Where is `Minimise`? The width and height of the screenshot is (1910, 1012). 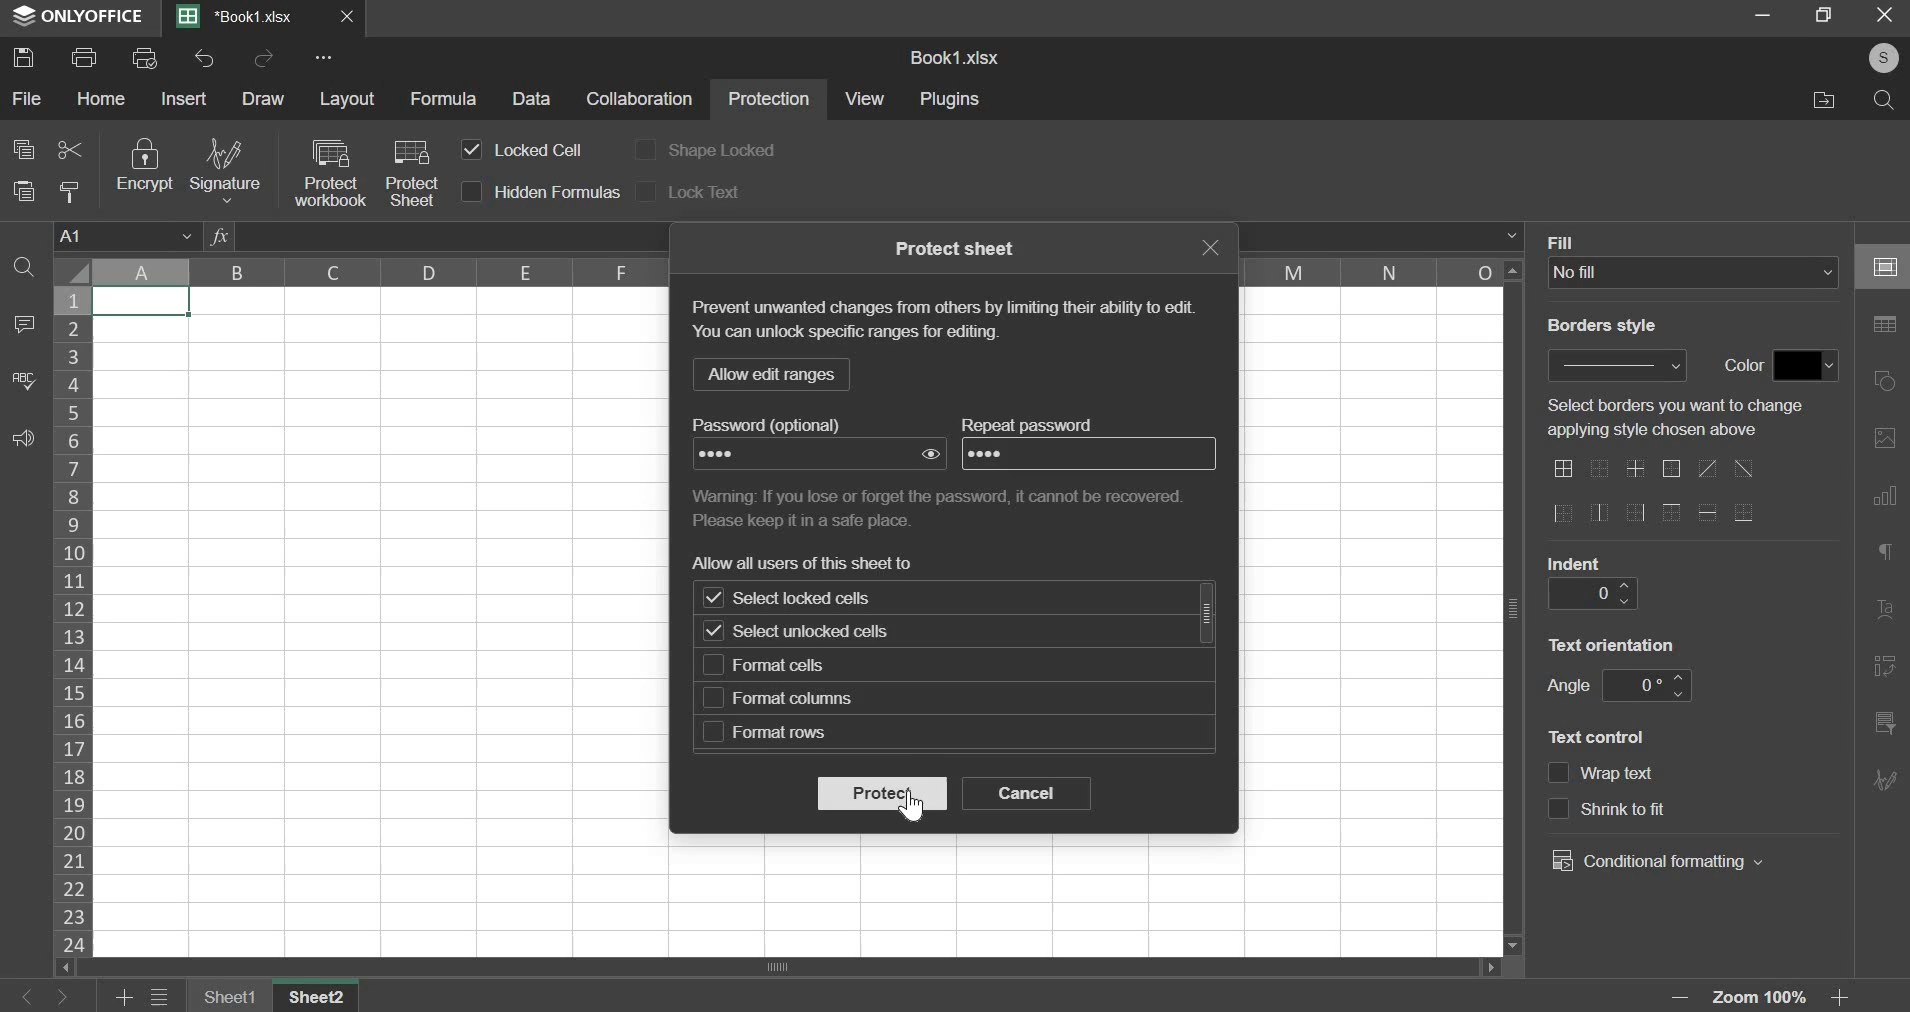
Minimise is located at coordinates (1825, 14).